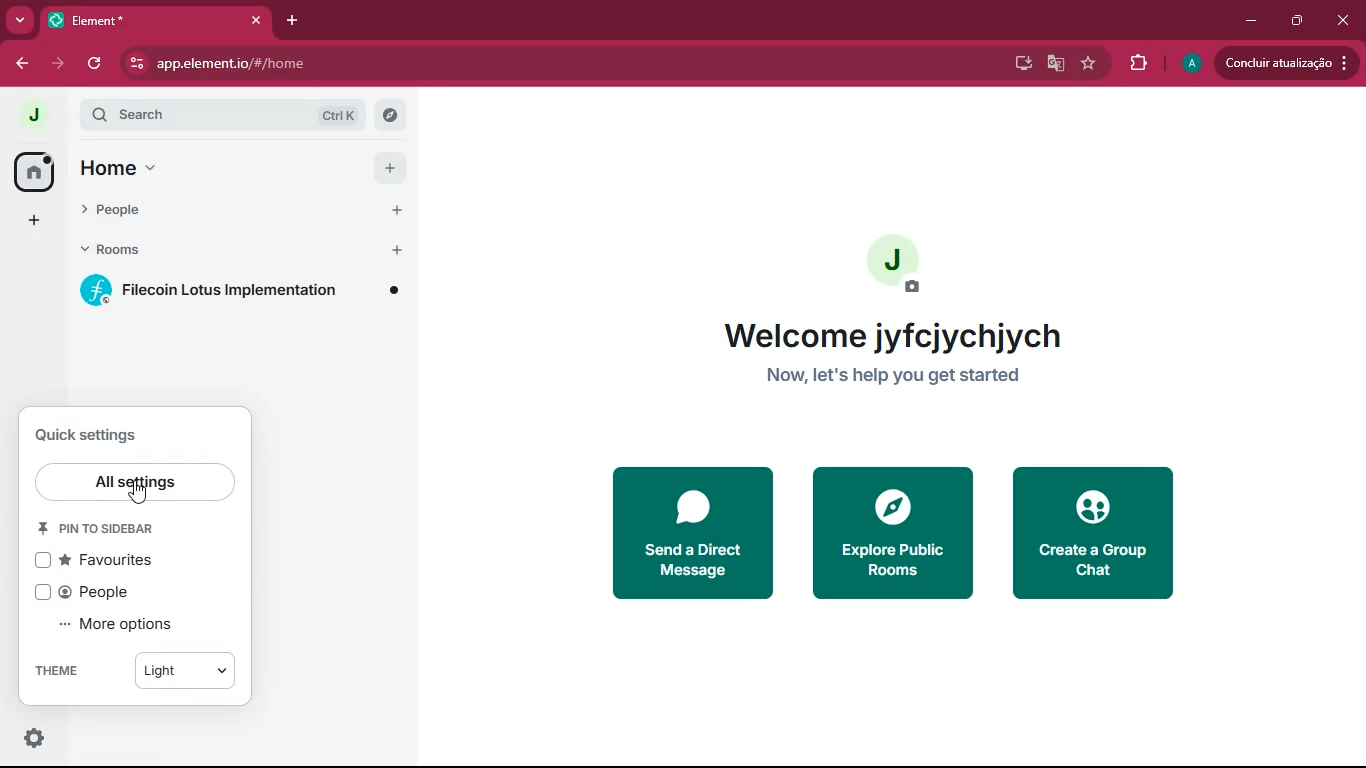  Describe the element at coordinates (128, 20) in the screenshot. I see `tab` at that location.